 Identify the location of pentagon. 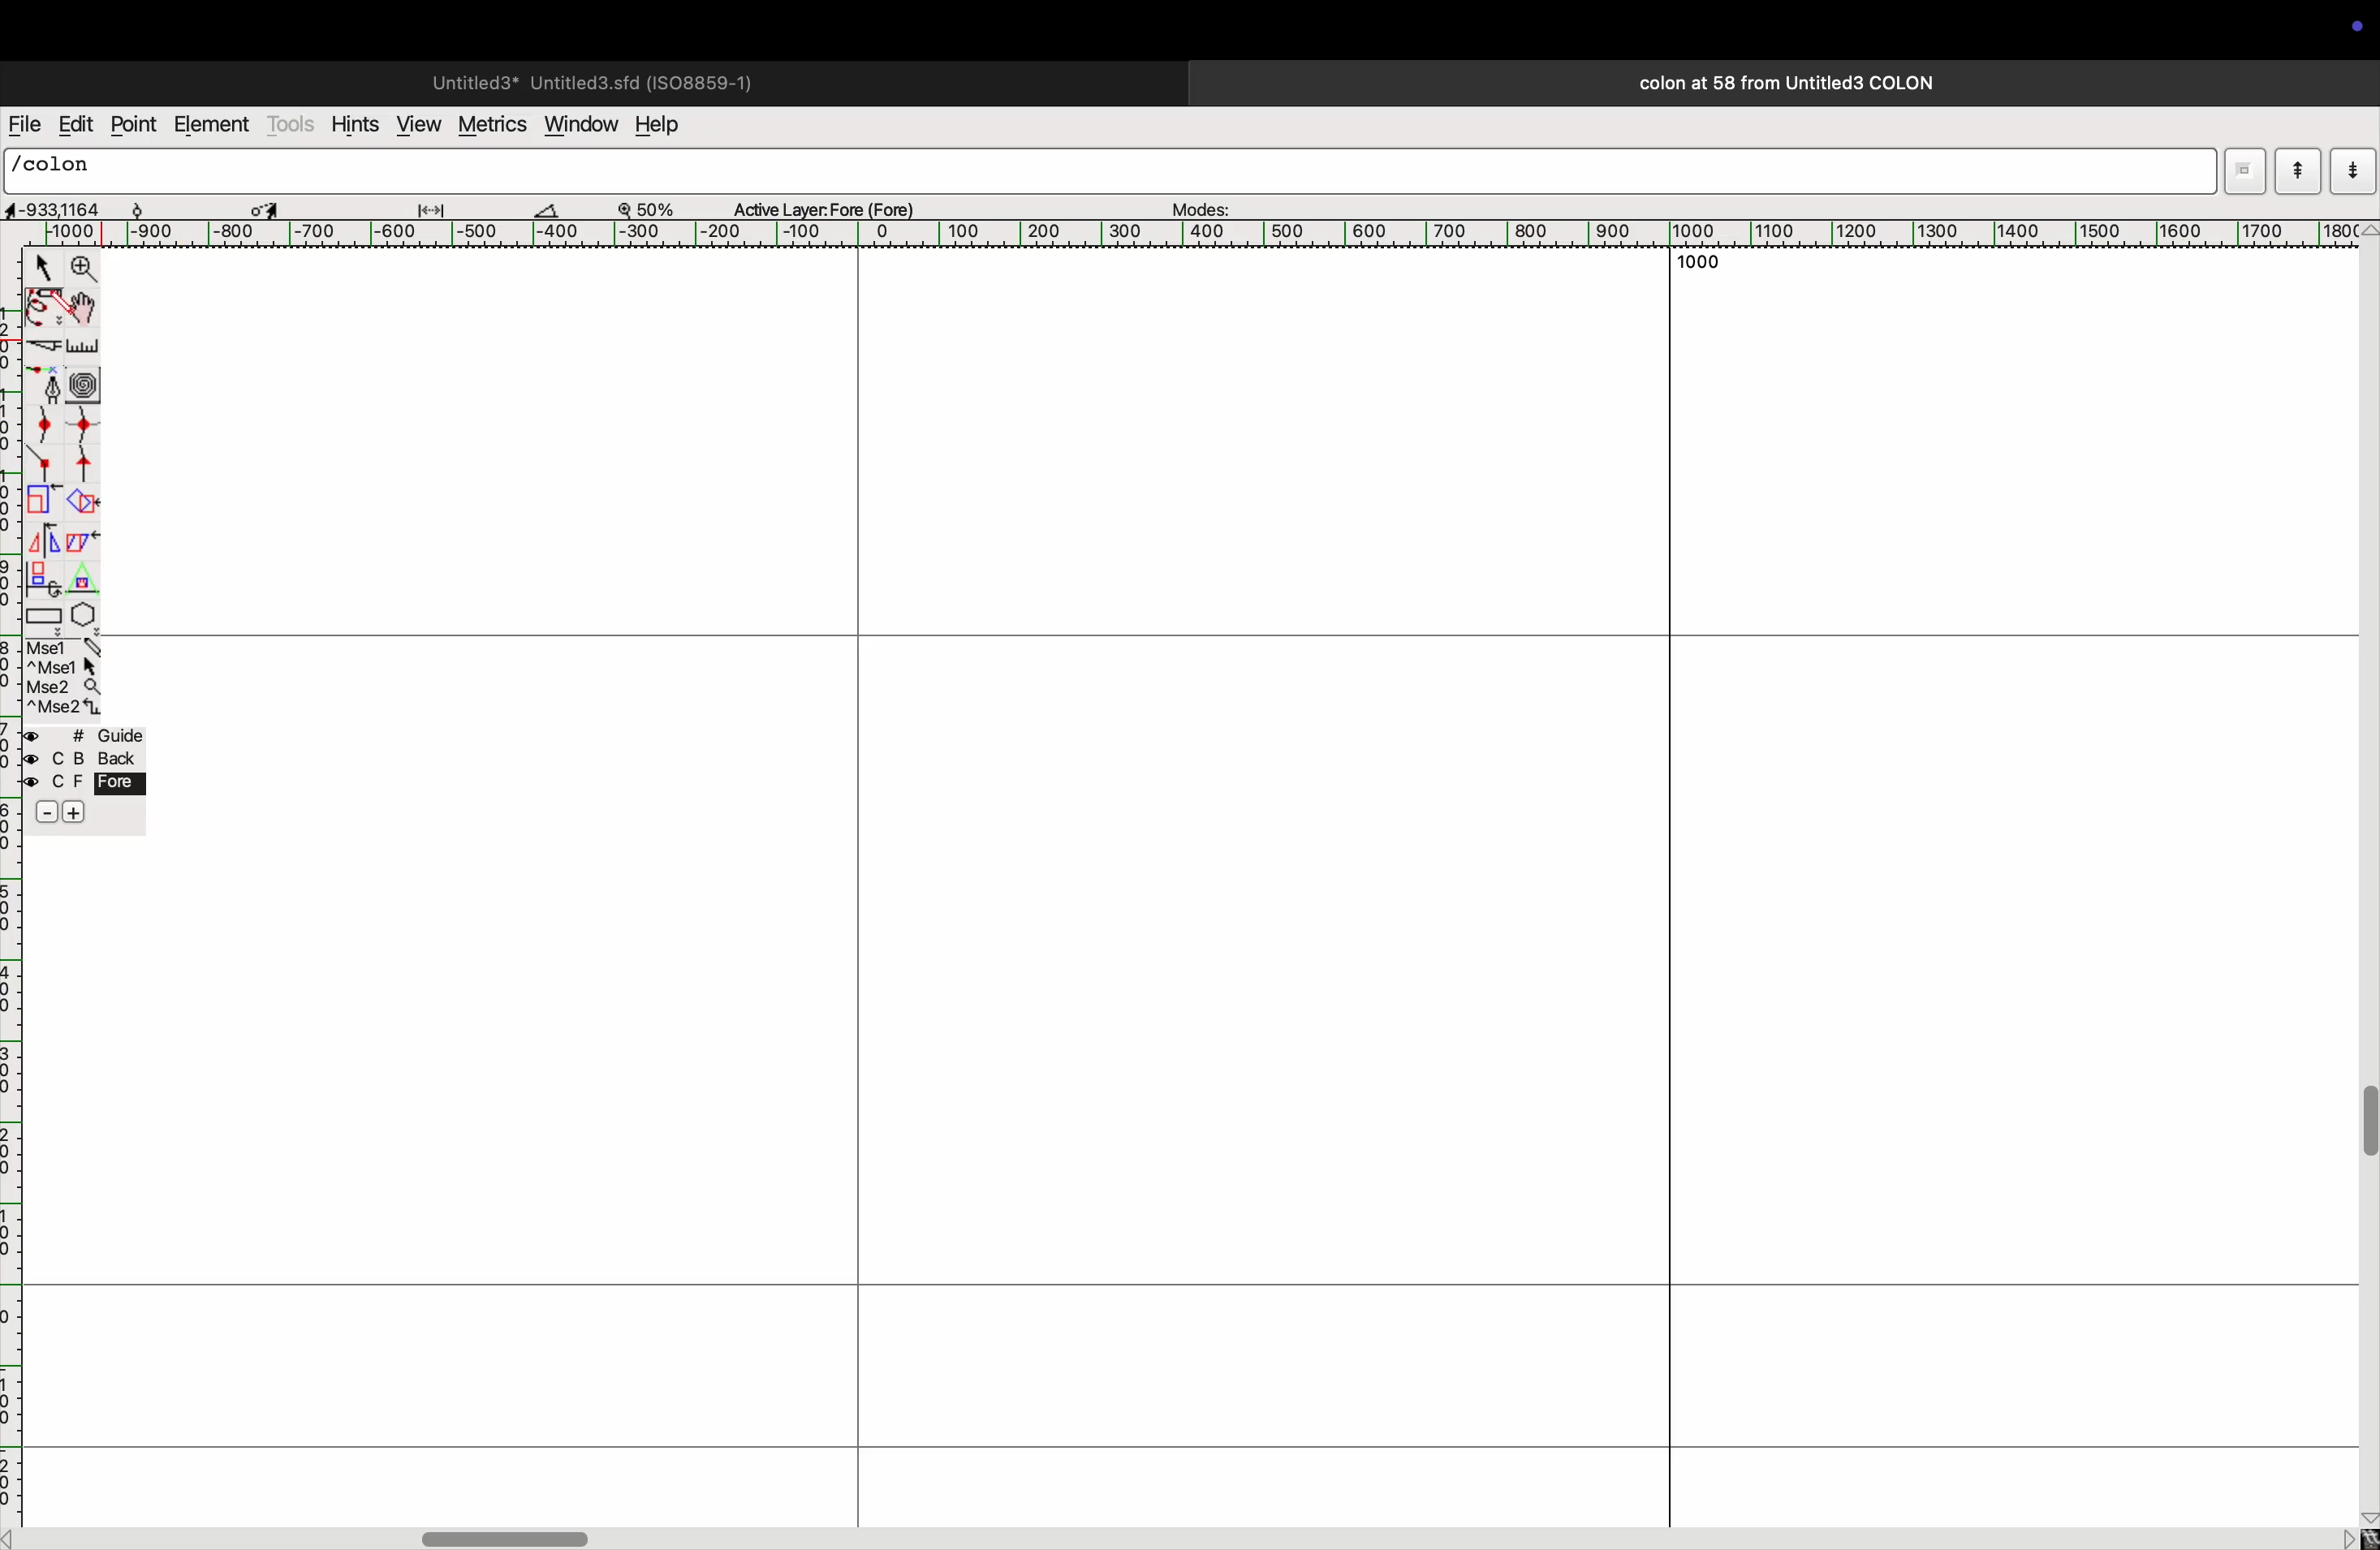
(84, 599).